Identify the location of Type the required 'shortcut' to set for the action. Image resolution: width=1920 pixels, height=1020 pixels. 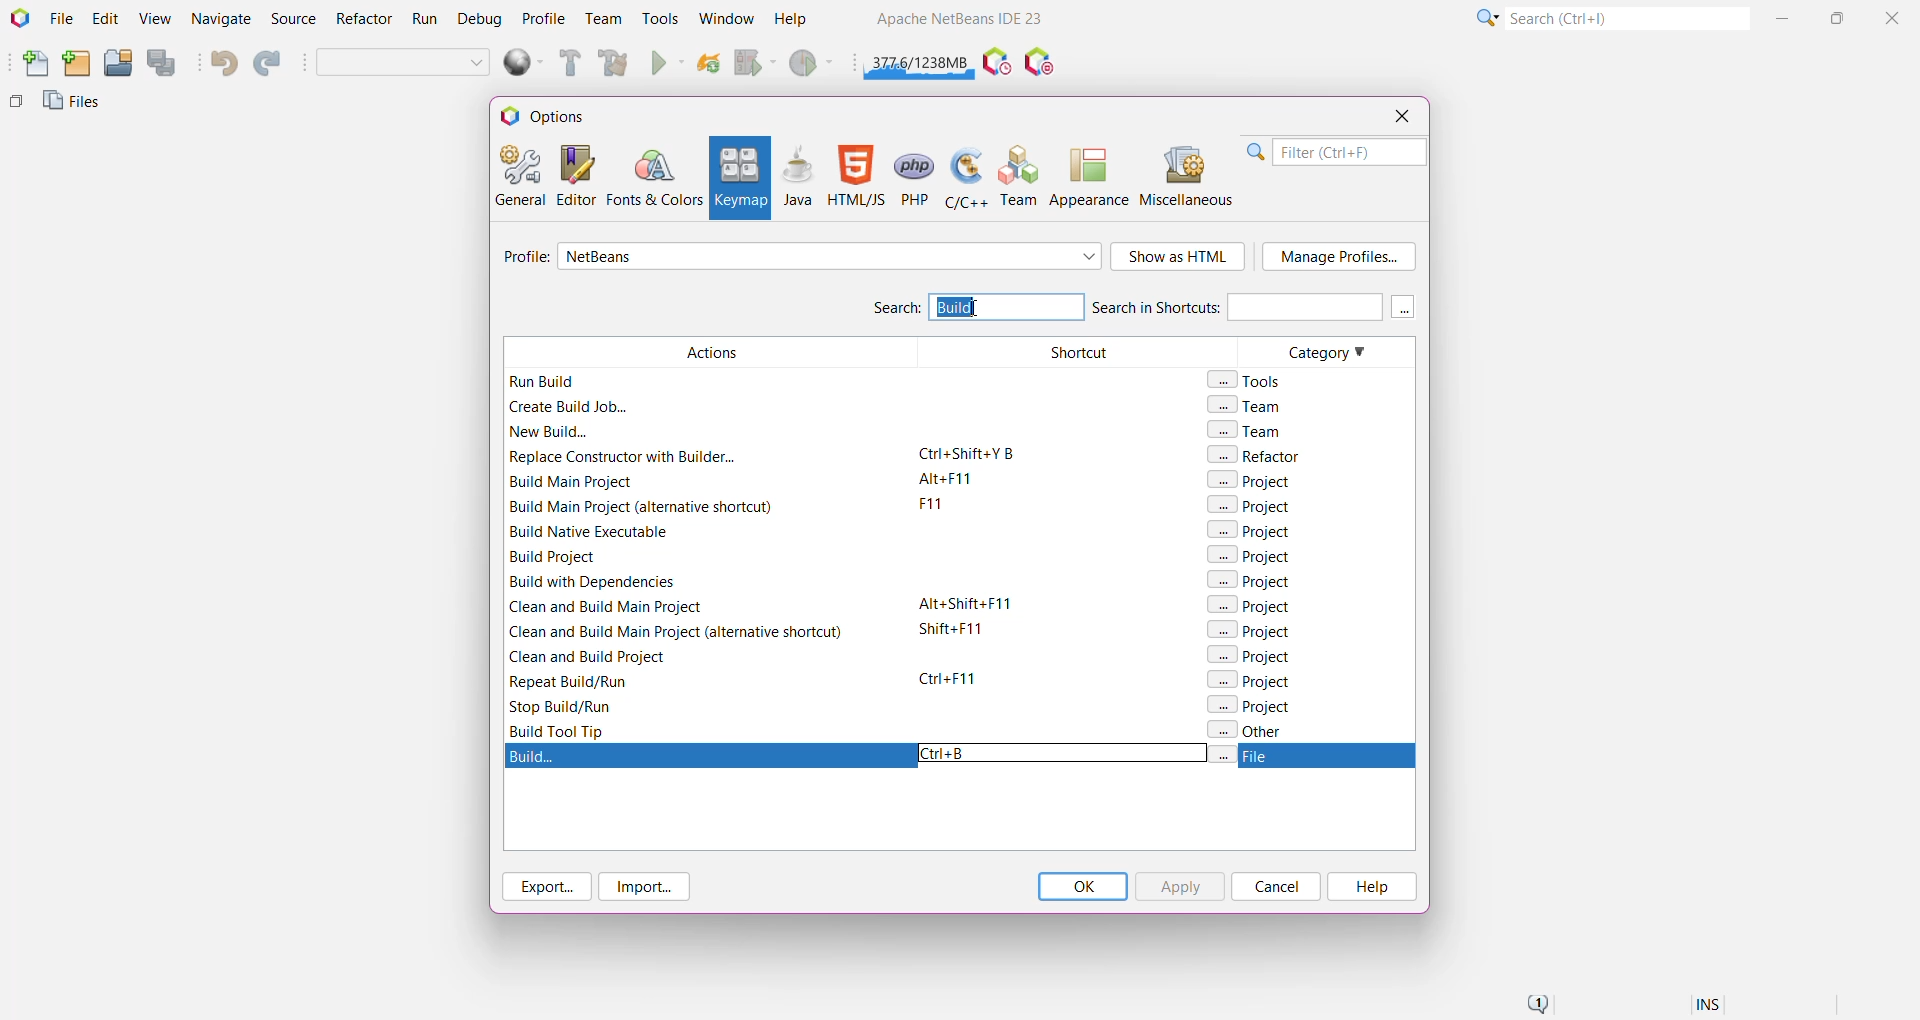
(950, 754).